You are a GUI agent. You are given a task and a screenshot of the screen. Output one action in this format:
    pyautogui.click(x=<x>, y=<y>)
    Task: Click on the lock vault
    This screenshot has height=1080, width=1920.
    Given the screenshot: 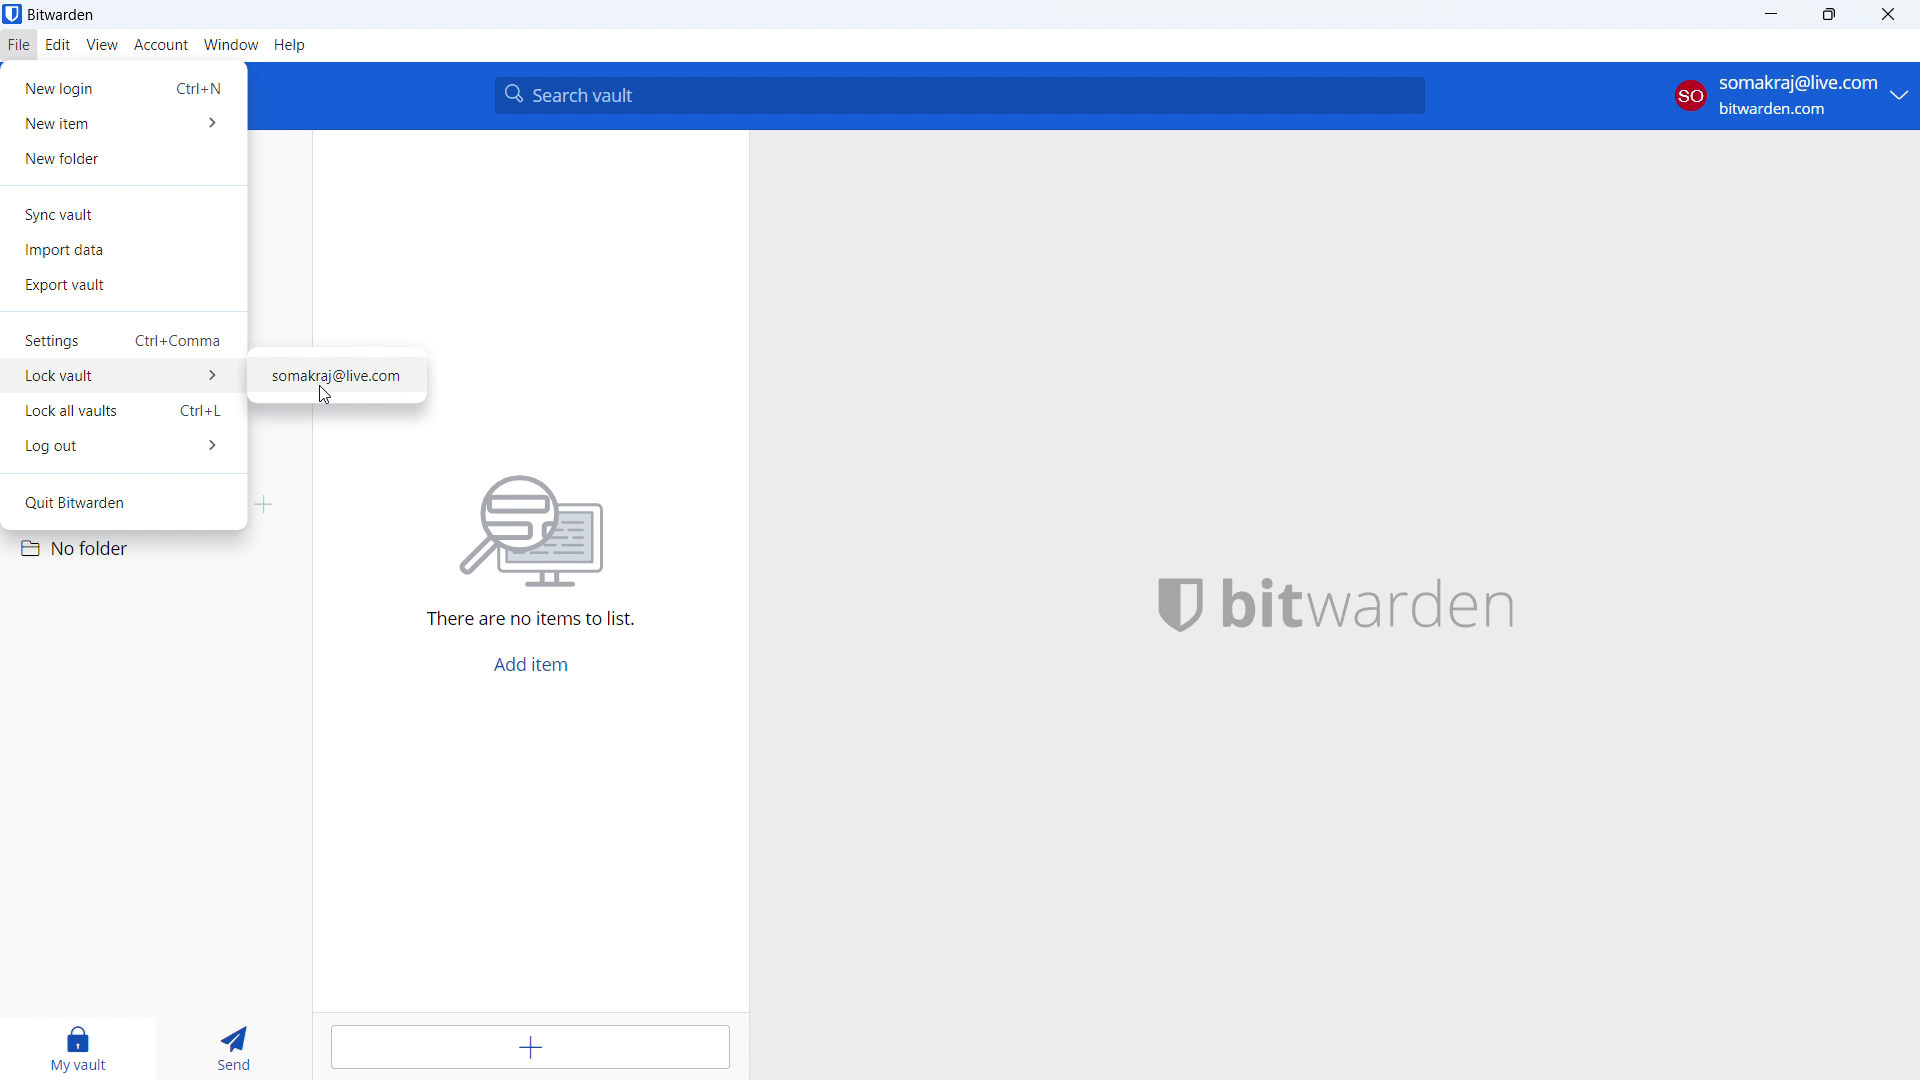 What is the action you would take?
    pyautogui.click(x=122, y=377)
    